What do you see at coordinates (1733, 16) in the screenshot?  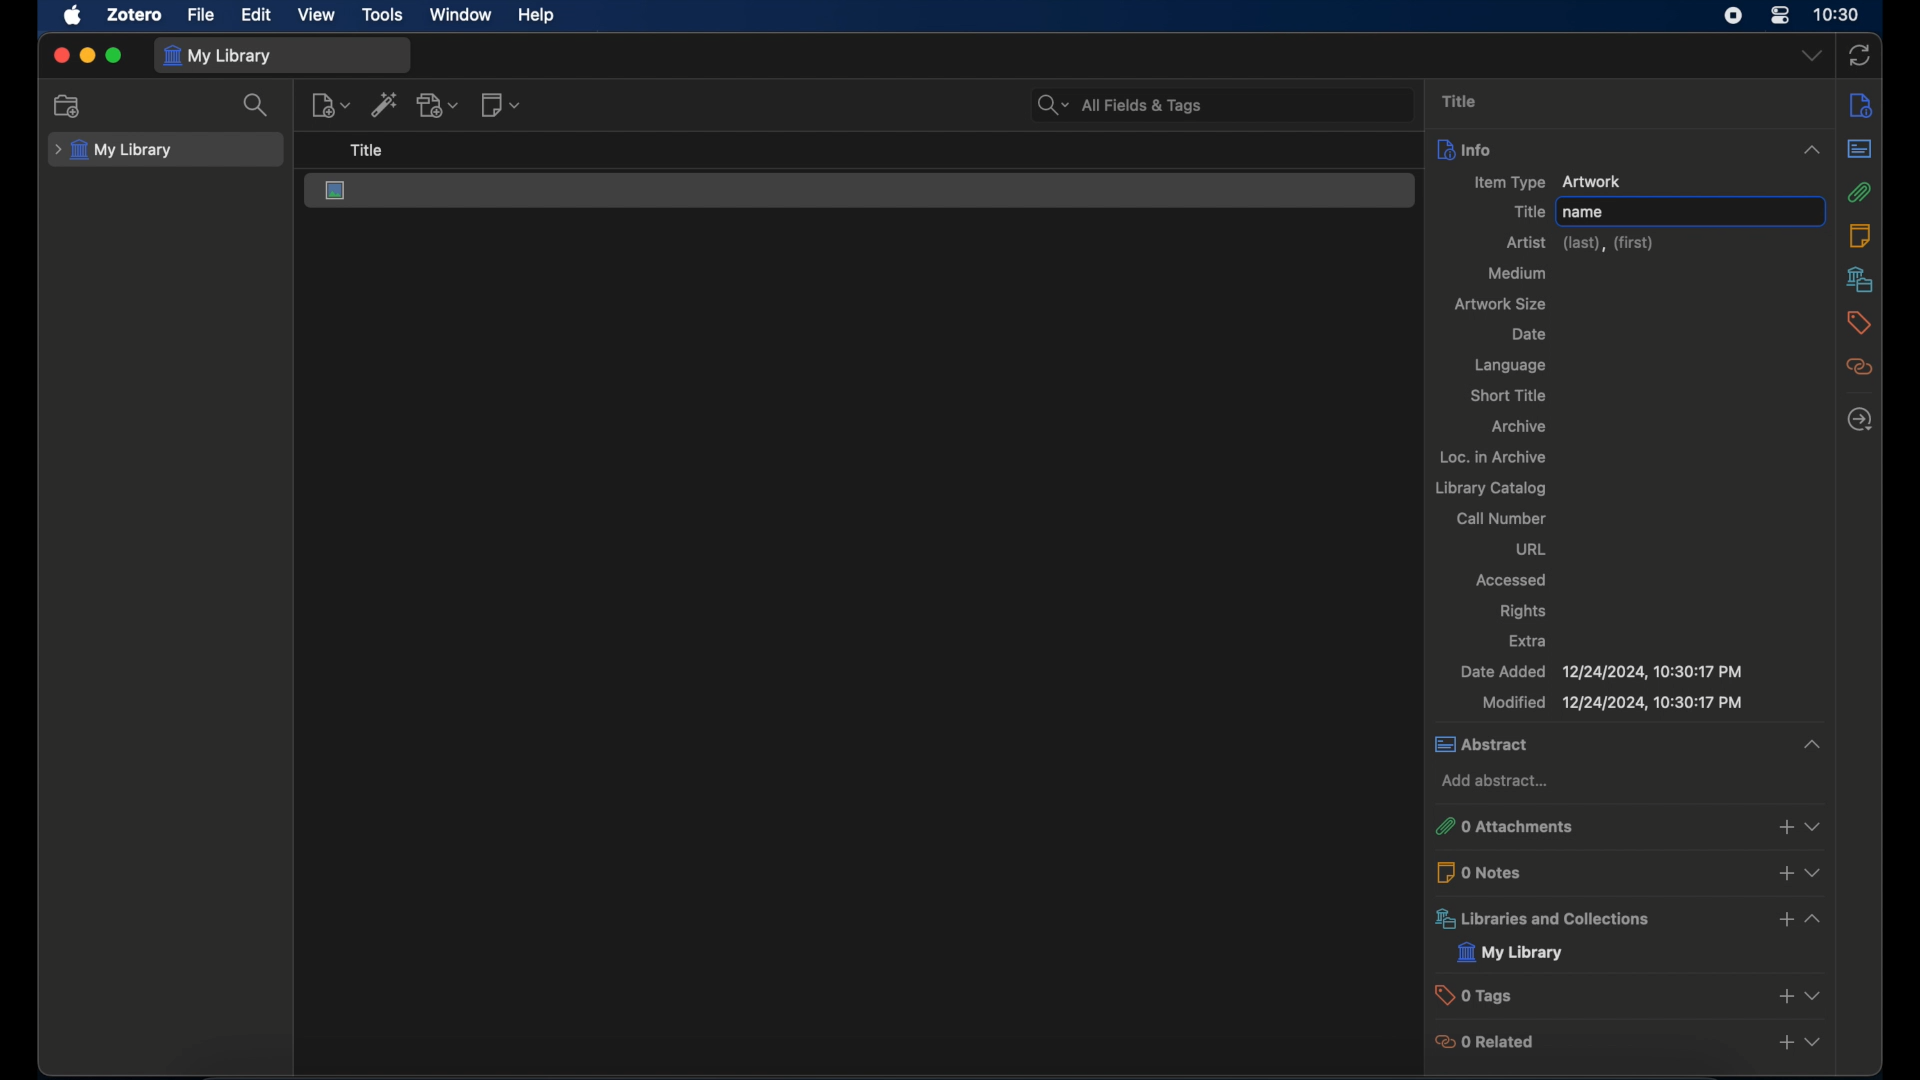 I see `screen recorder` at bounding box center [1733, 16].